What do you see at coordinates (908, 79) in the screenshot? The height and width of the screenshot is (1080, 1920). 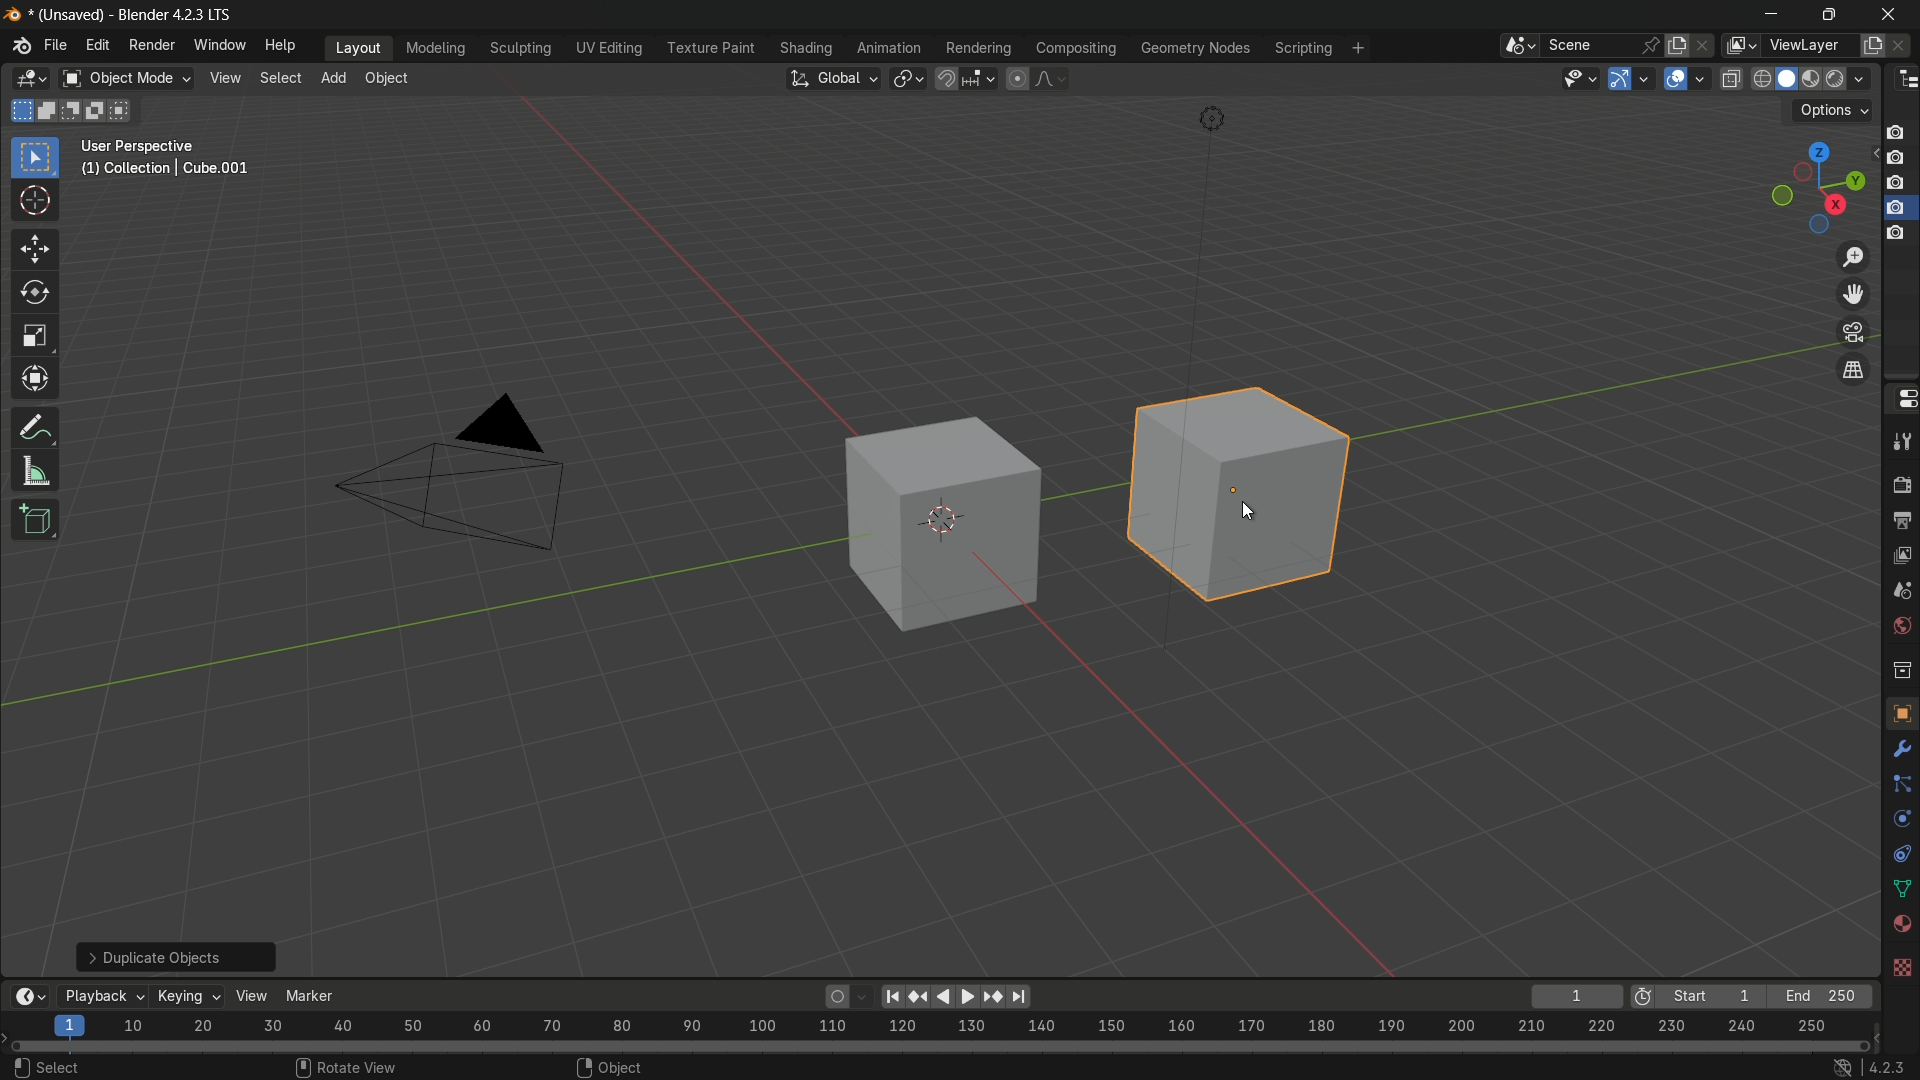 I see `transform pivot point` at bounding box center [908, 79].